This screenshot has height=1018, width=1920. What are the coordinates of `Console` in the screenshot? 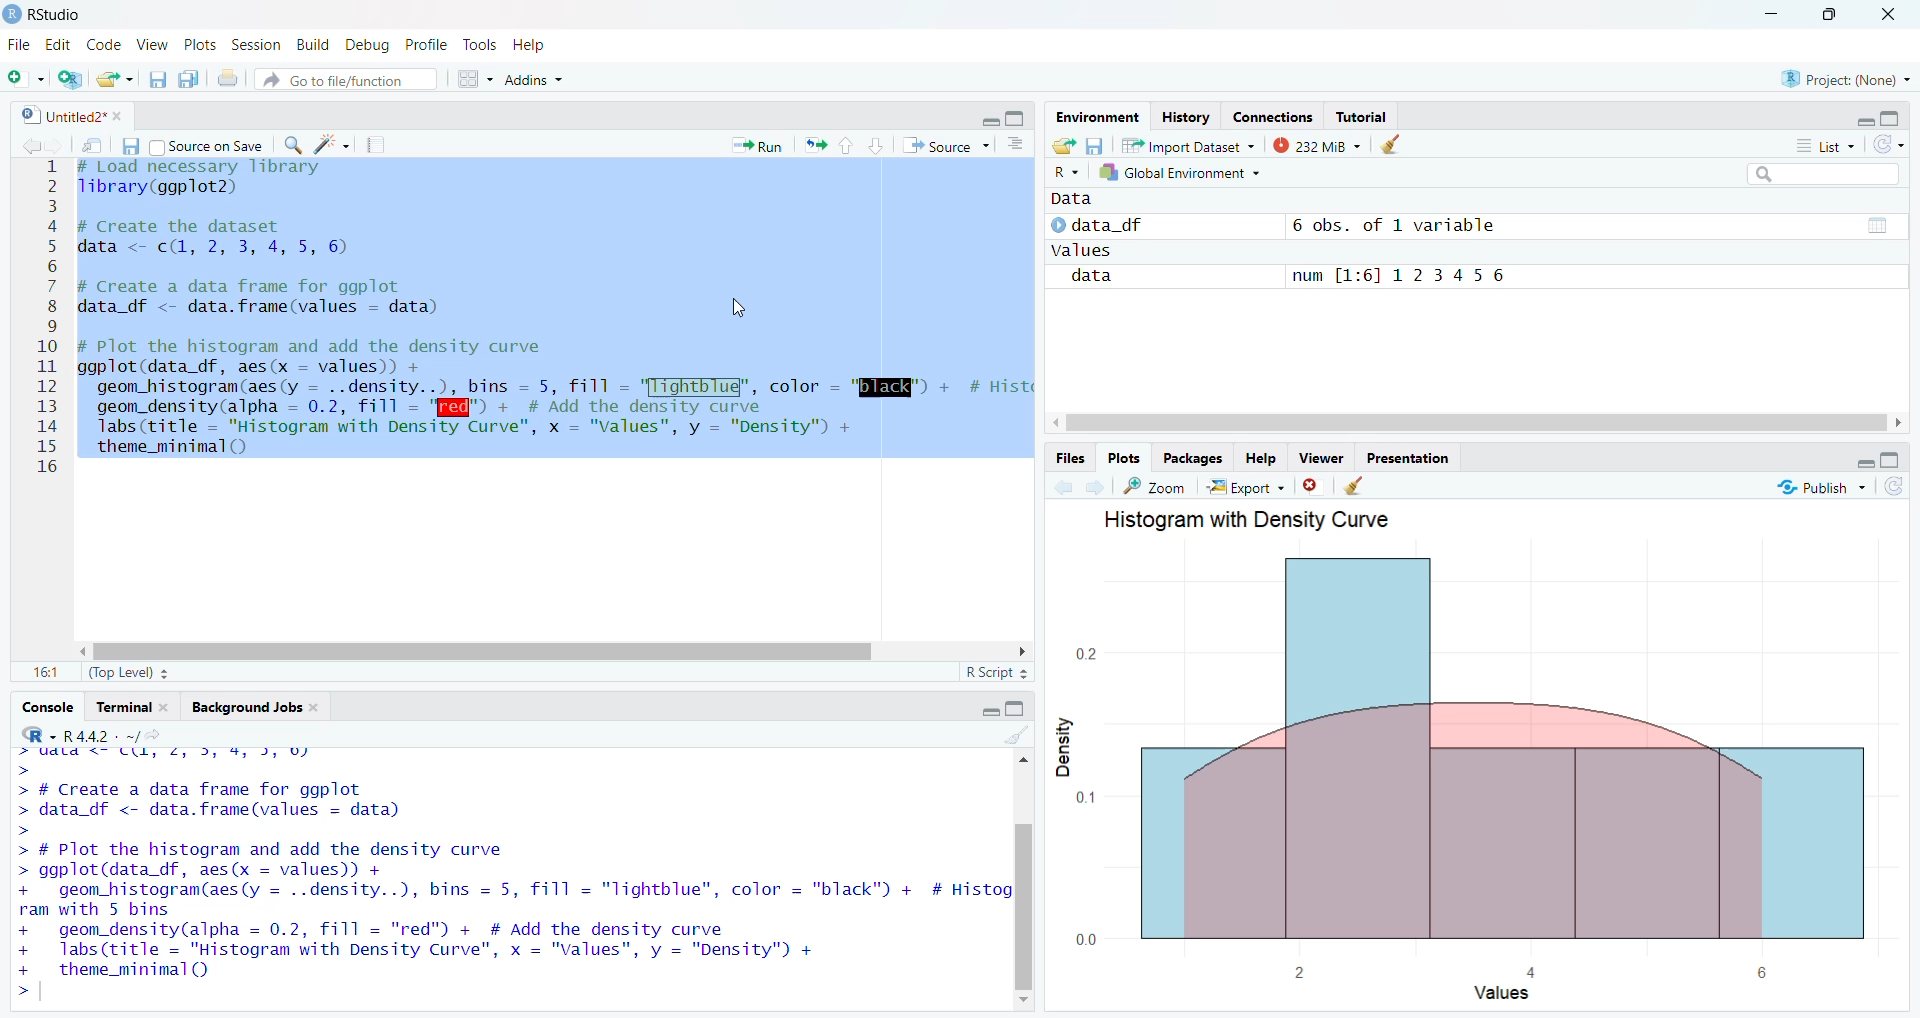 It's located at (47, 705).